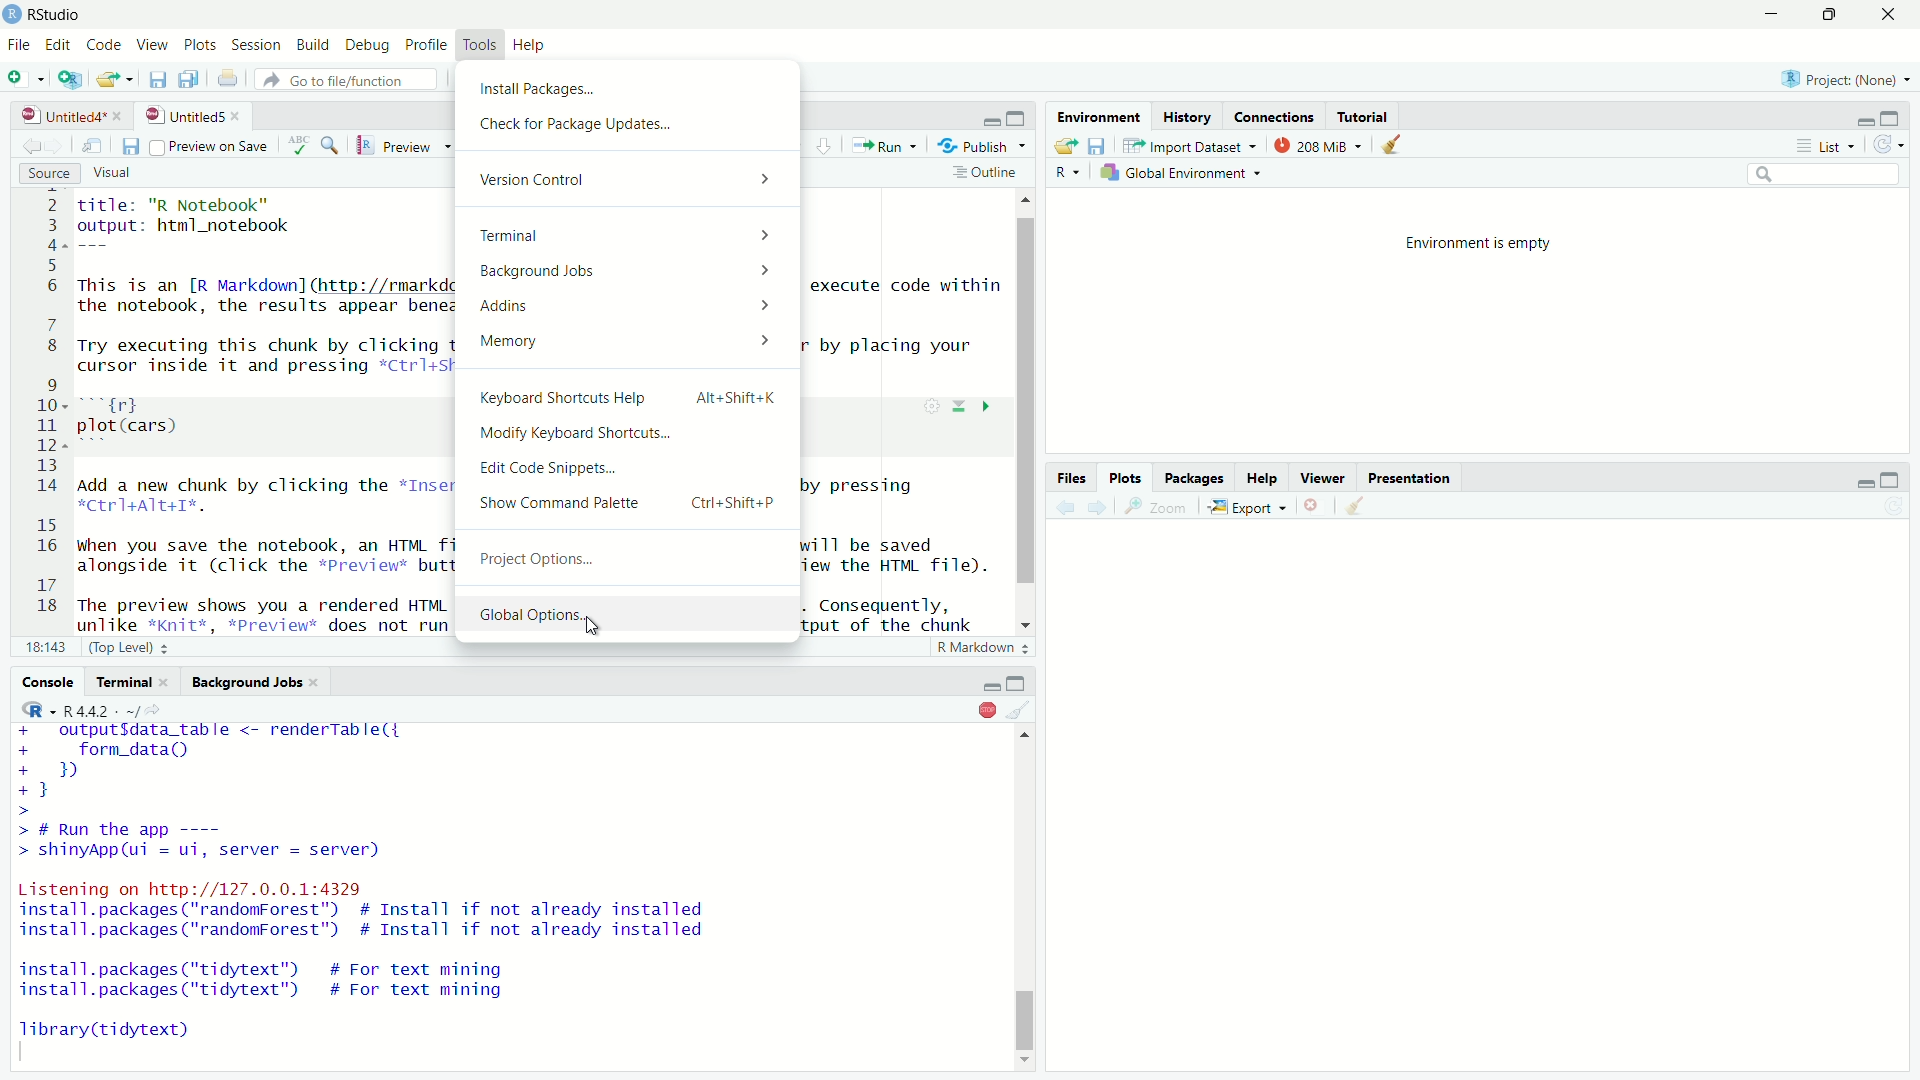 The image size is (1920, 1080). Describe the element at coordinates (1887, 15) in the screenshot. I see `close` at that location.